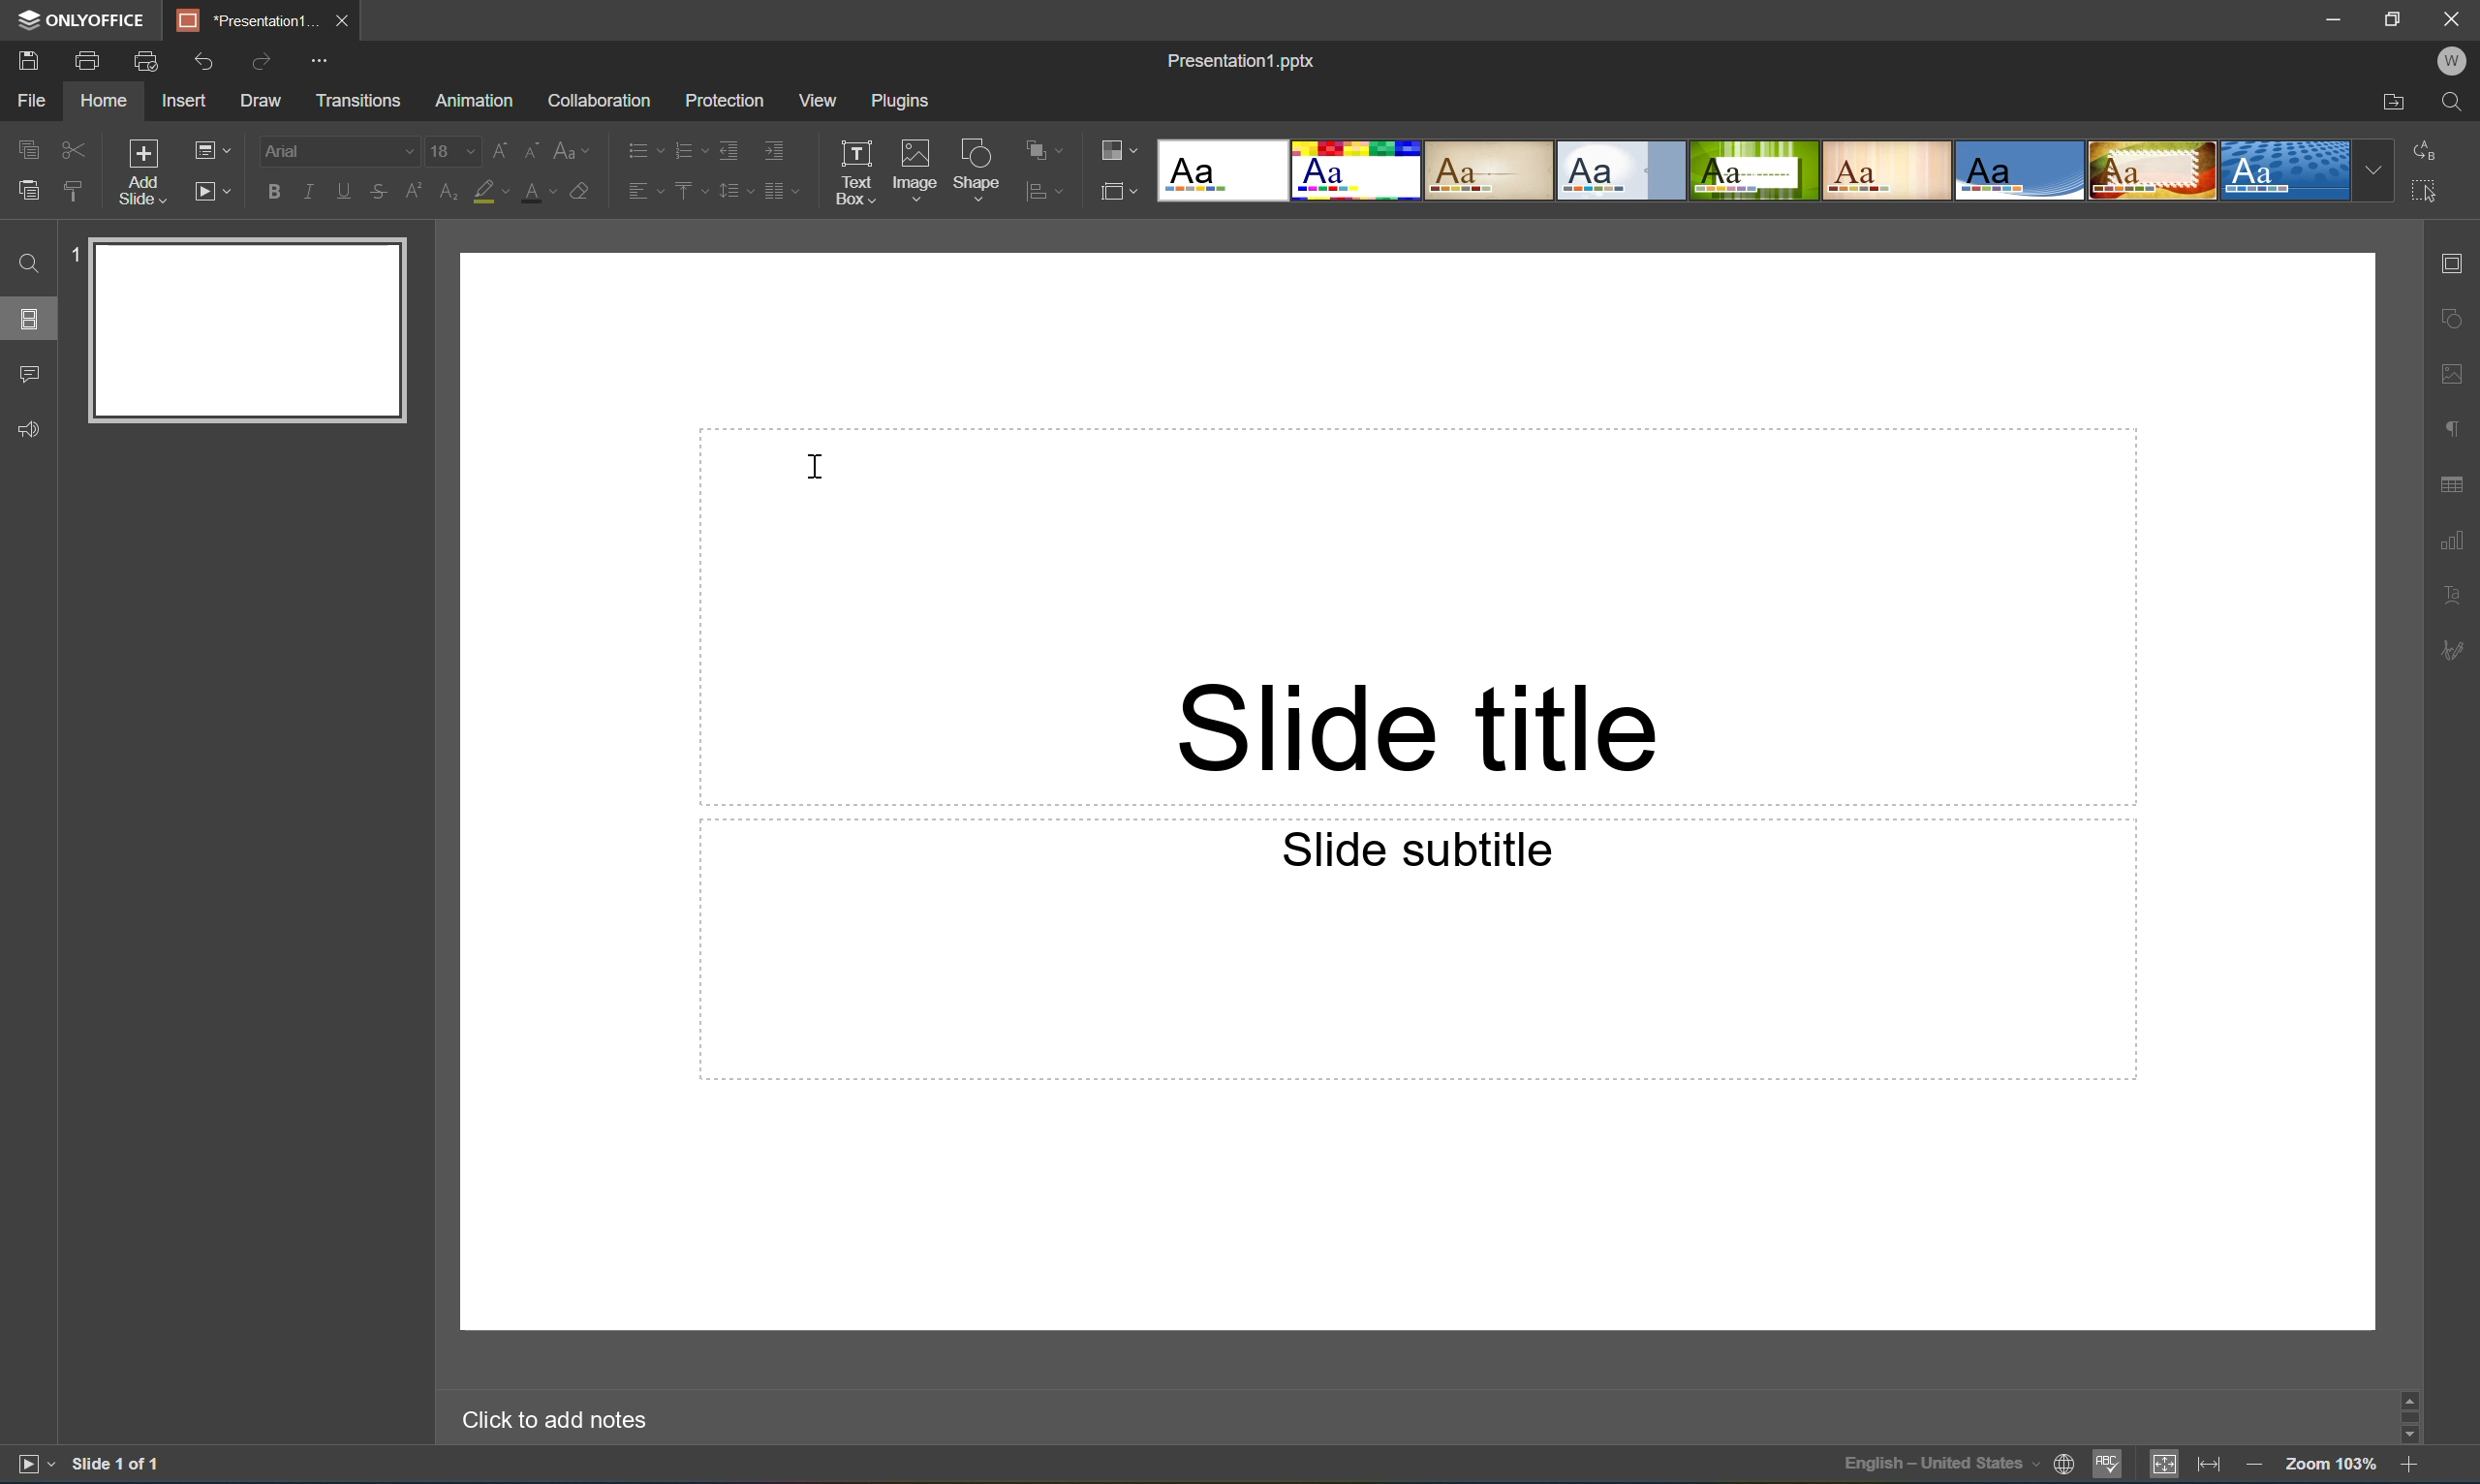  I want to click on Redo, so click(265, 68).